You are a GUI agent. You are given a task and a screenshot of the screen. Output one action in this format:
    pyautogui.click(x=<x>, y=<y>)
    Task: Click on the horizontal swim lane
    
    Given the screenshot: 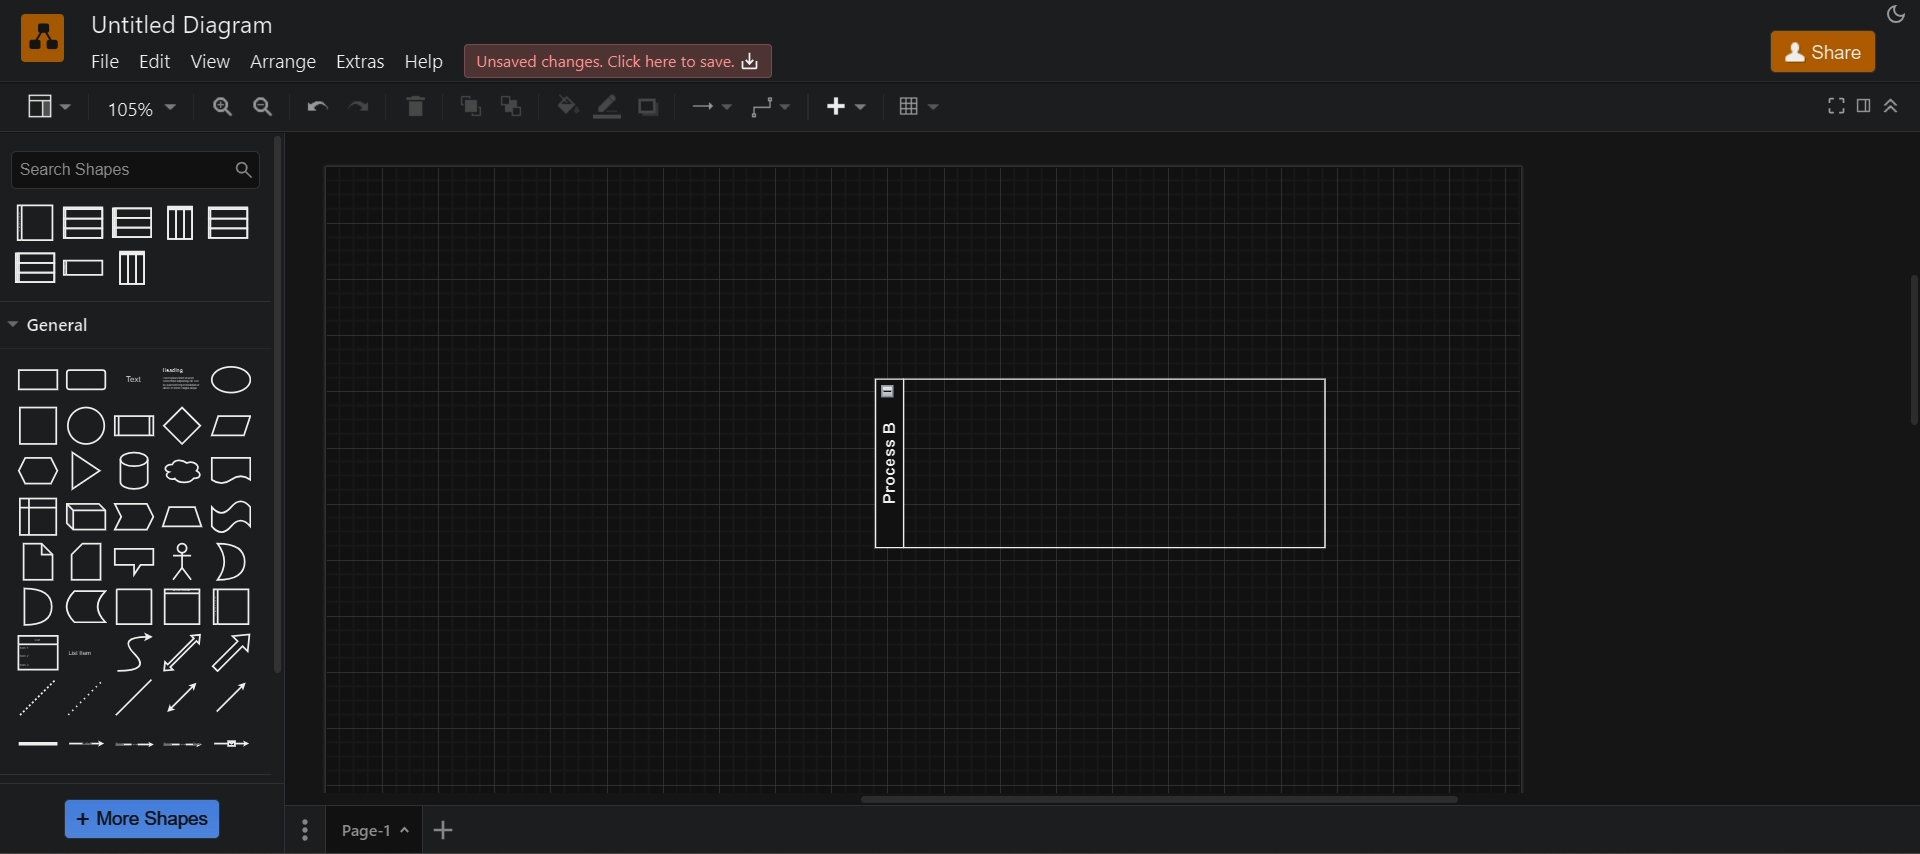 What is the action you would take?
    pyautogui.click(x=84, y=266)
    